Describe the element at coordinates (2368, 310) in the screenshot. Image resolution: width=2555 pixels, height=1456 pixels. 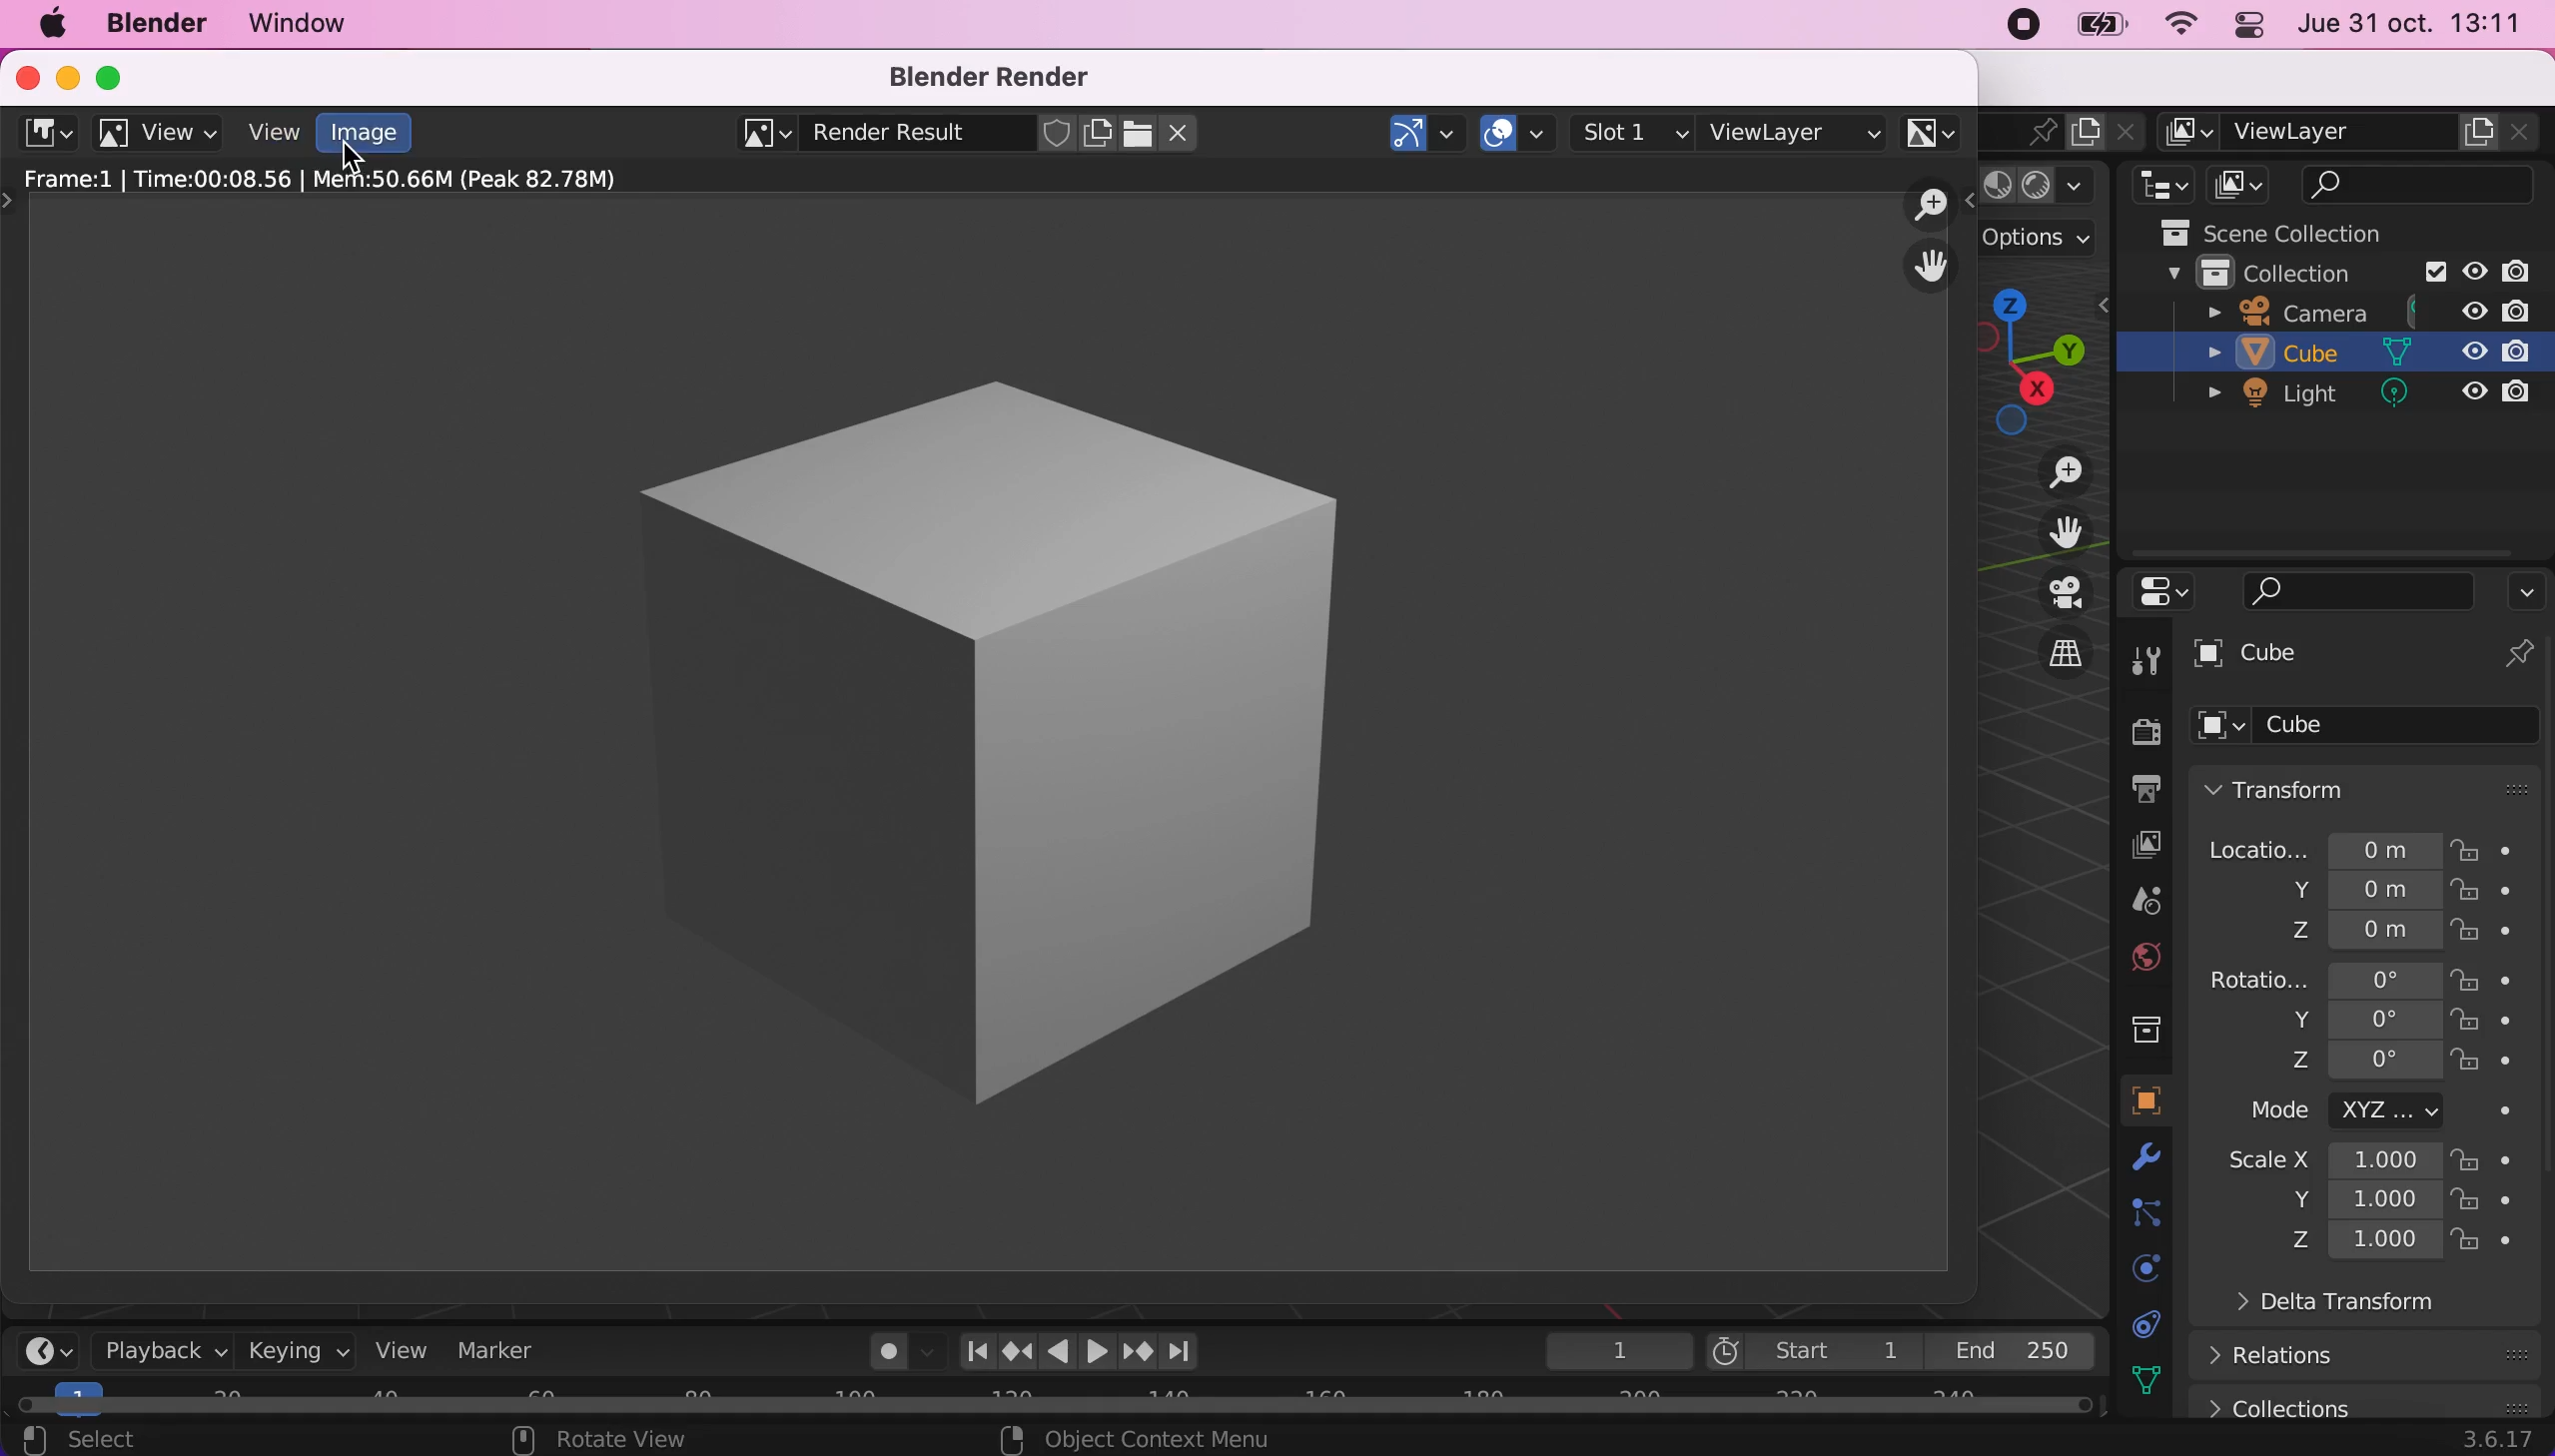
I see `camera` at that location.